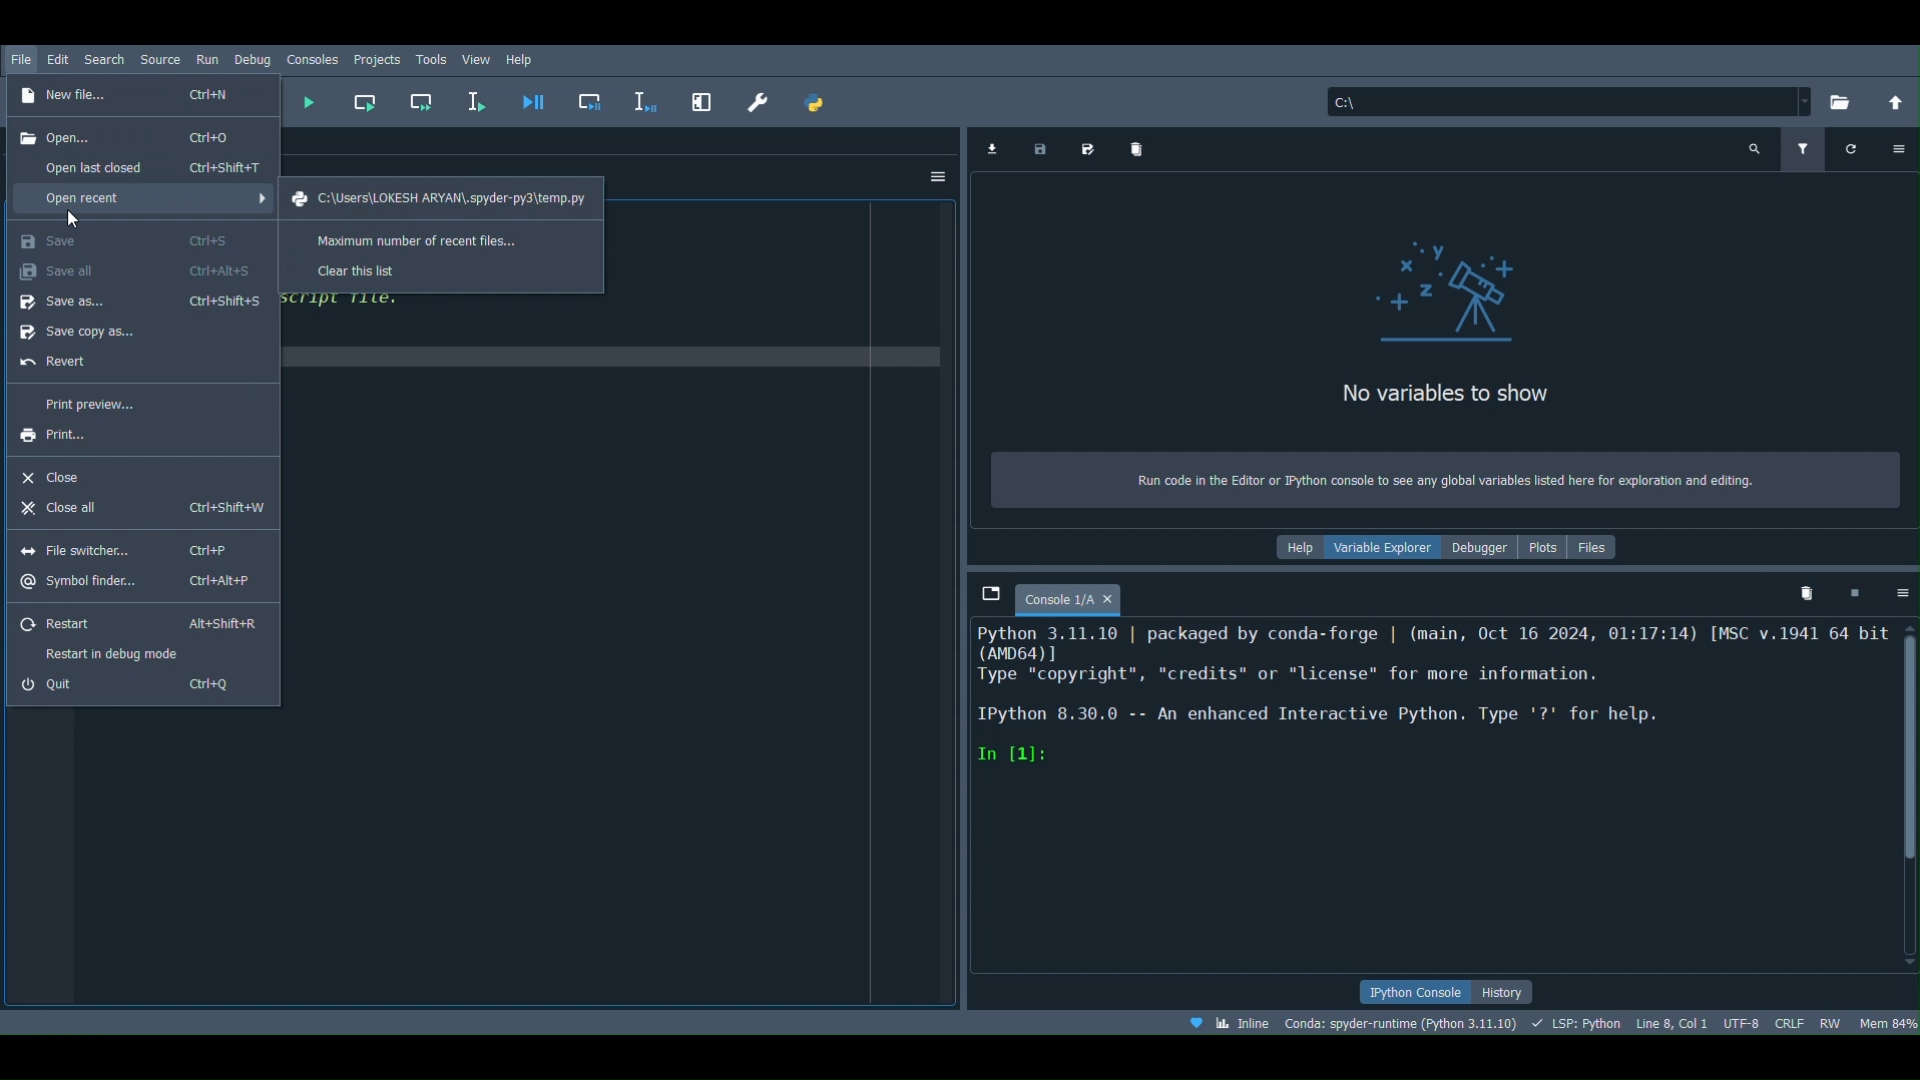 This screenshot has width=1920, height=1080. Describe the element at coordinates (478, 98) in the screenshot. I see `Run selection or current line (F9)` at that location.